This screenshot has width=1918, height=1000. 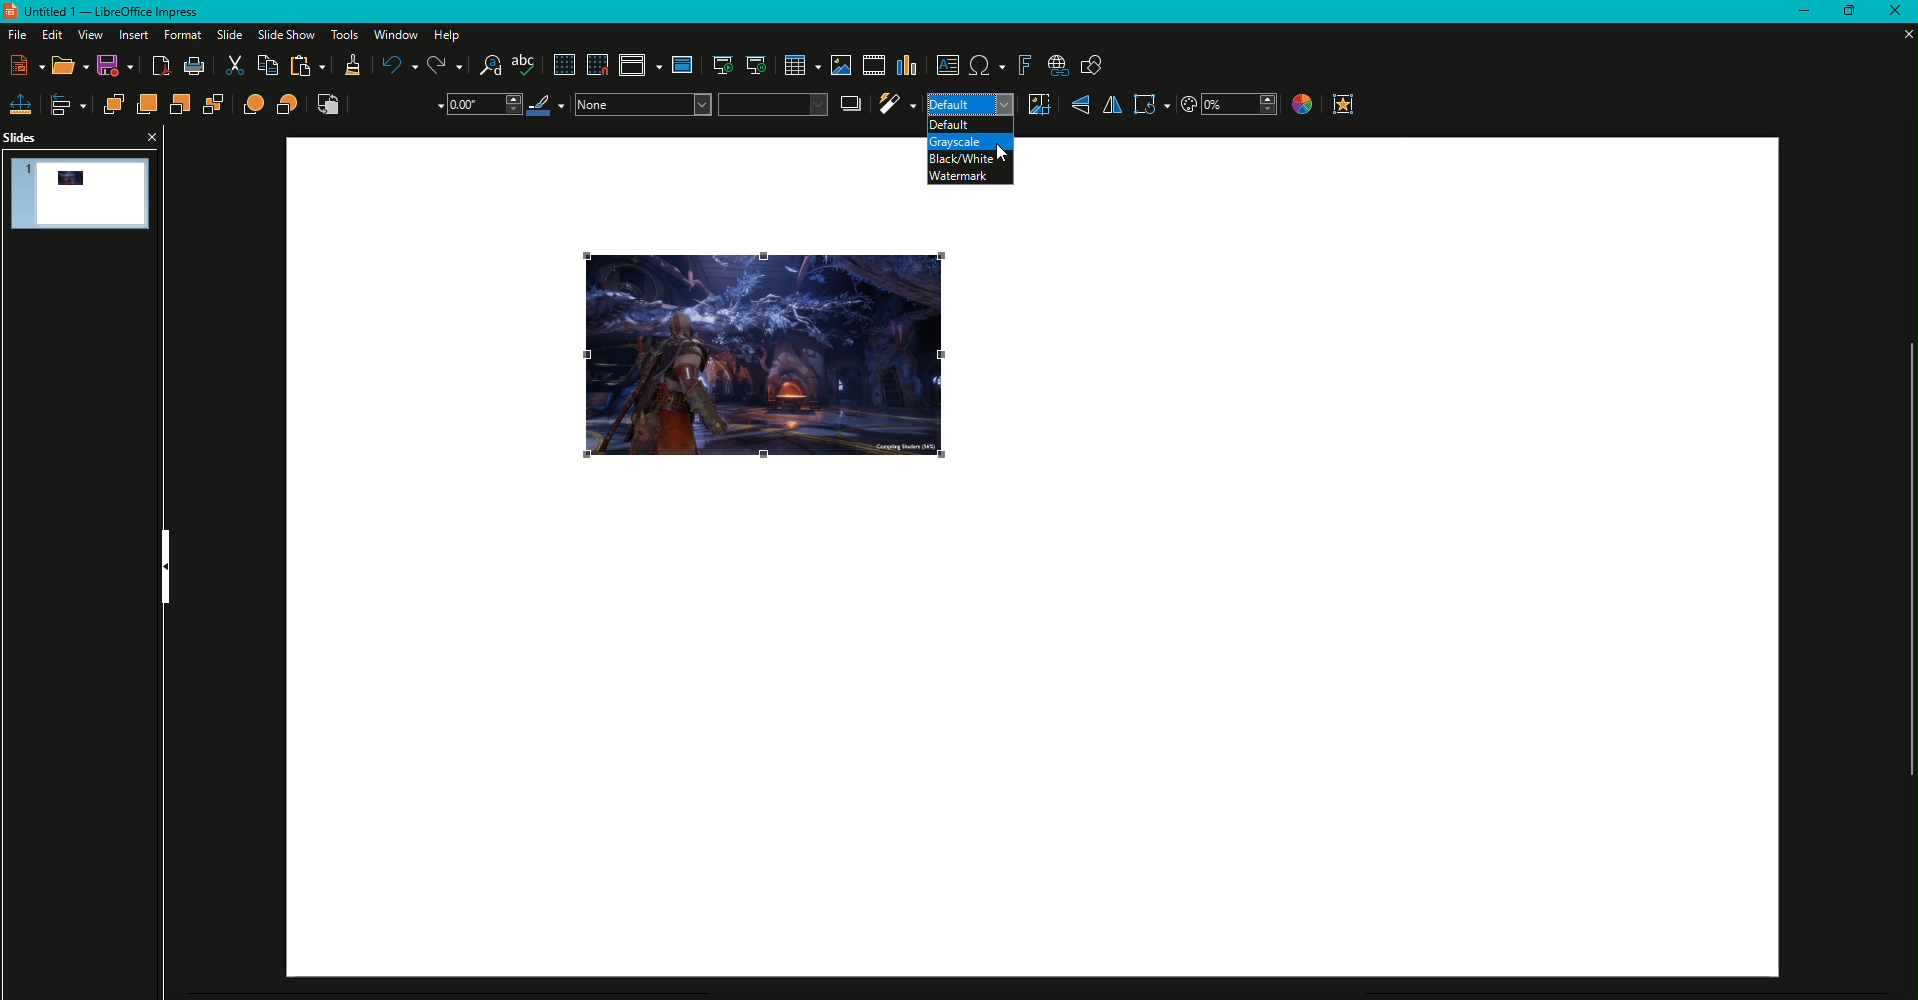 I want to click on Export as PDF, so click(x=162, y=68).